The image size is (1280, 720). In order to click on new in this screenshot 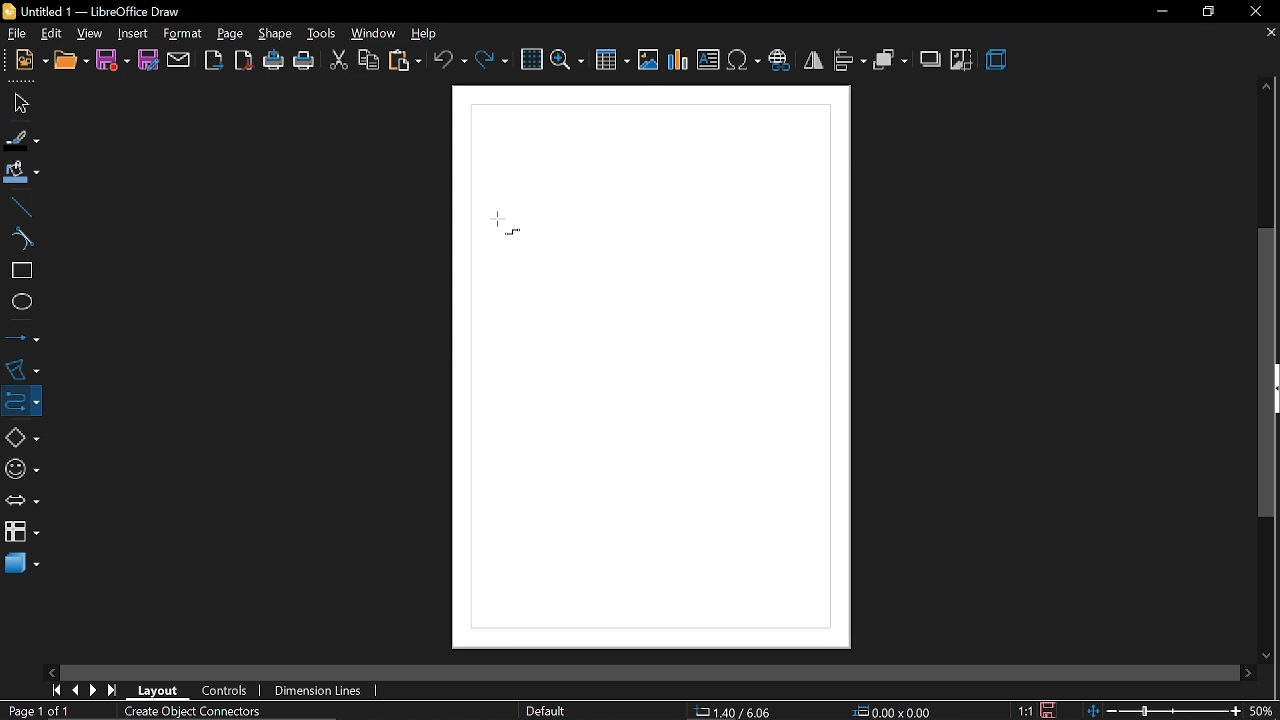, I will do `click(24, 62)`.